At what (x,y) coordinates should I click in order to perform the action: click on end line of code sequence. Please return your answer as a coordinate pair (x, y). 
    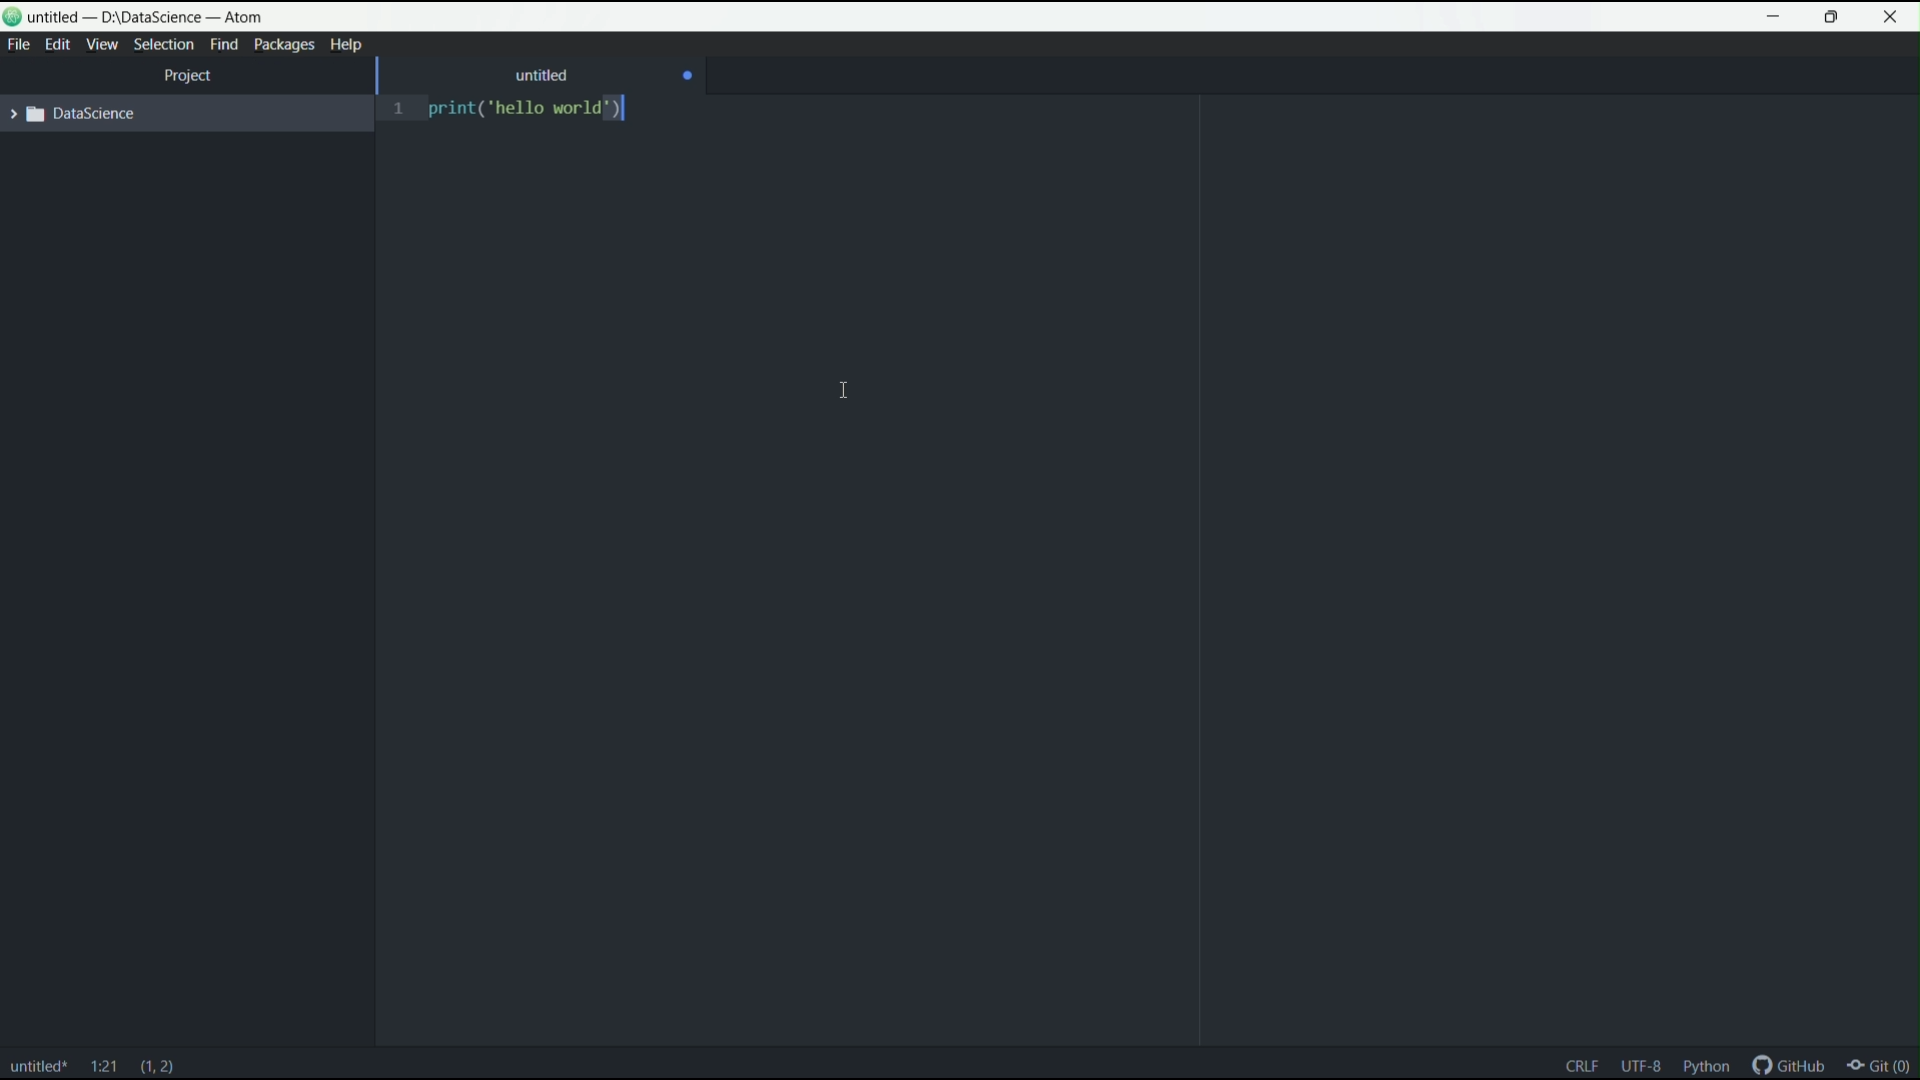
    Looking at the image, I should click on (1579, 1065).